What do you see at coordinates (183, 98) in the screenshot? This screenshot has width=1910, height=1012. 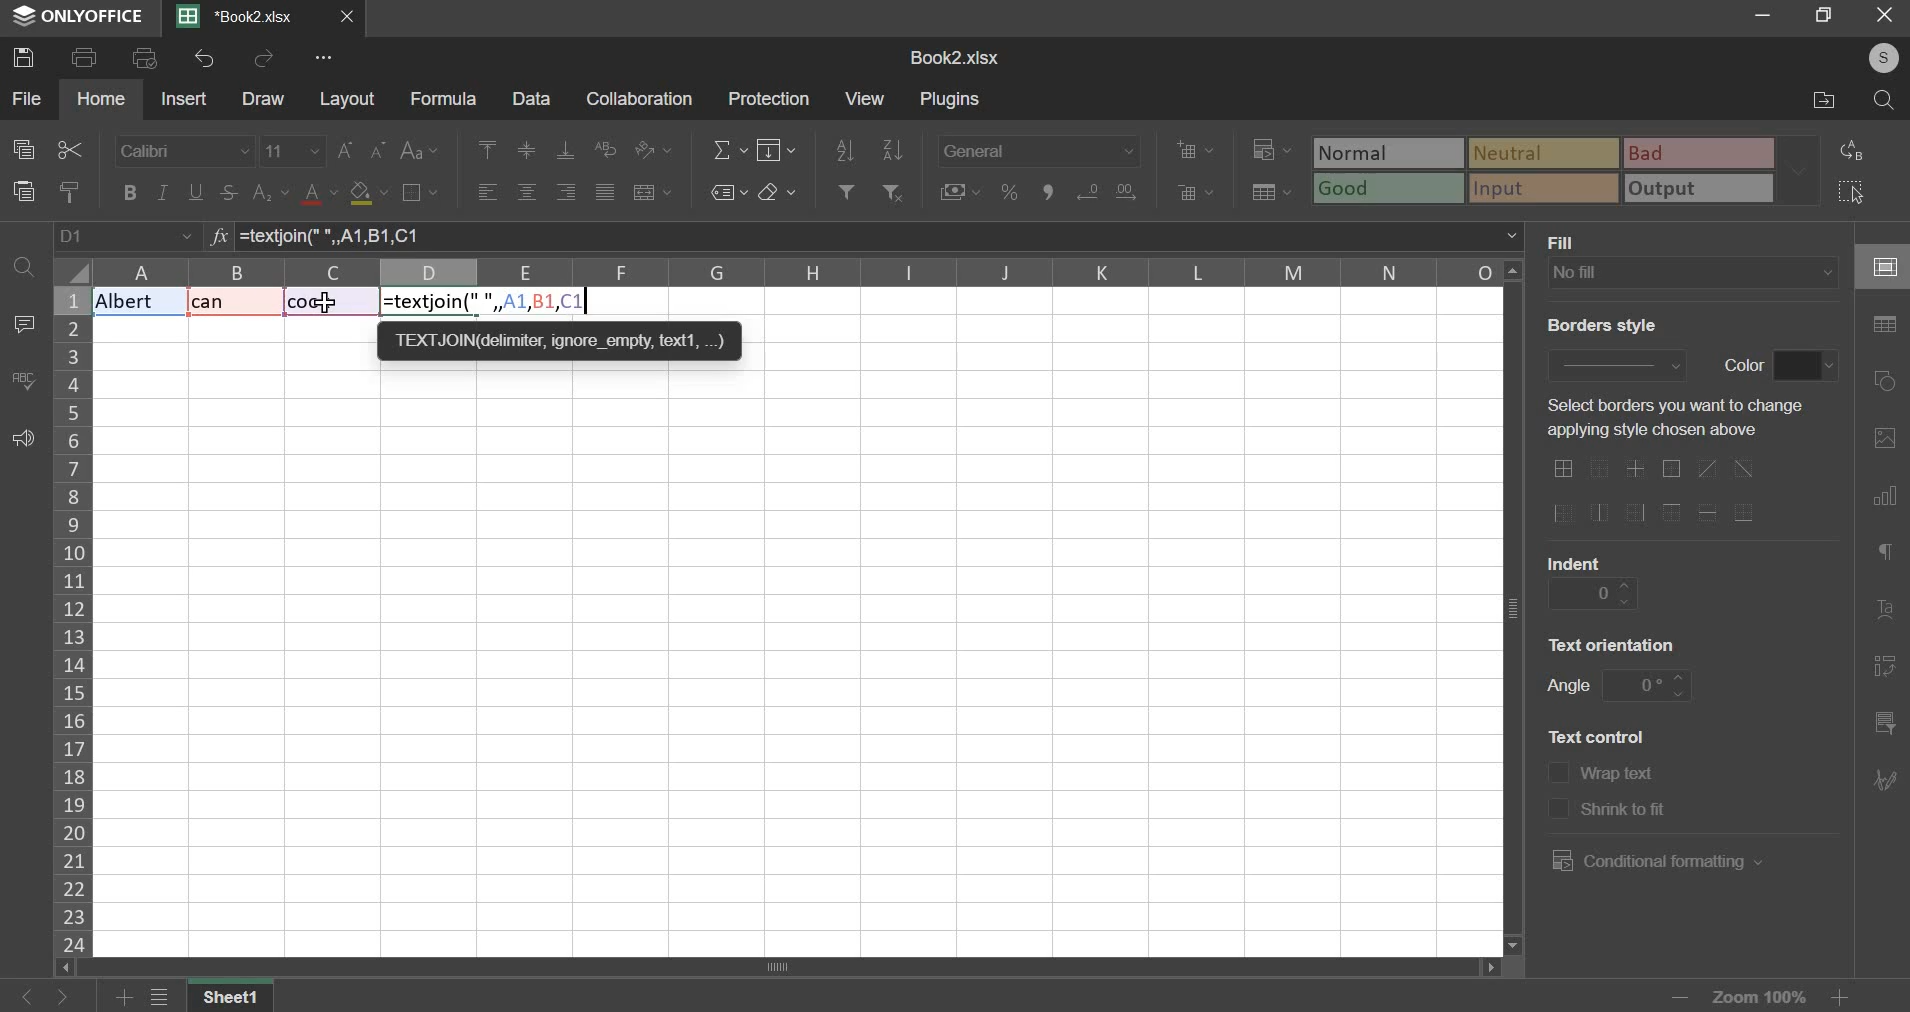 I see `insert` at bounding box center [183, 98].